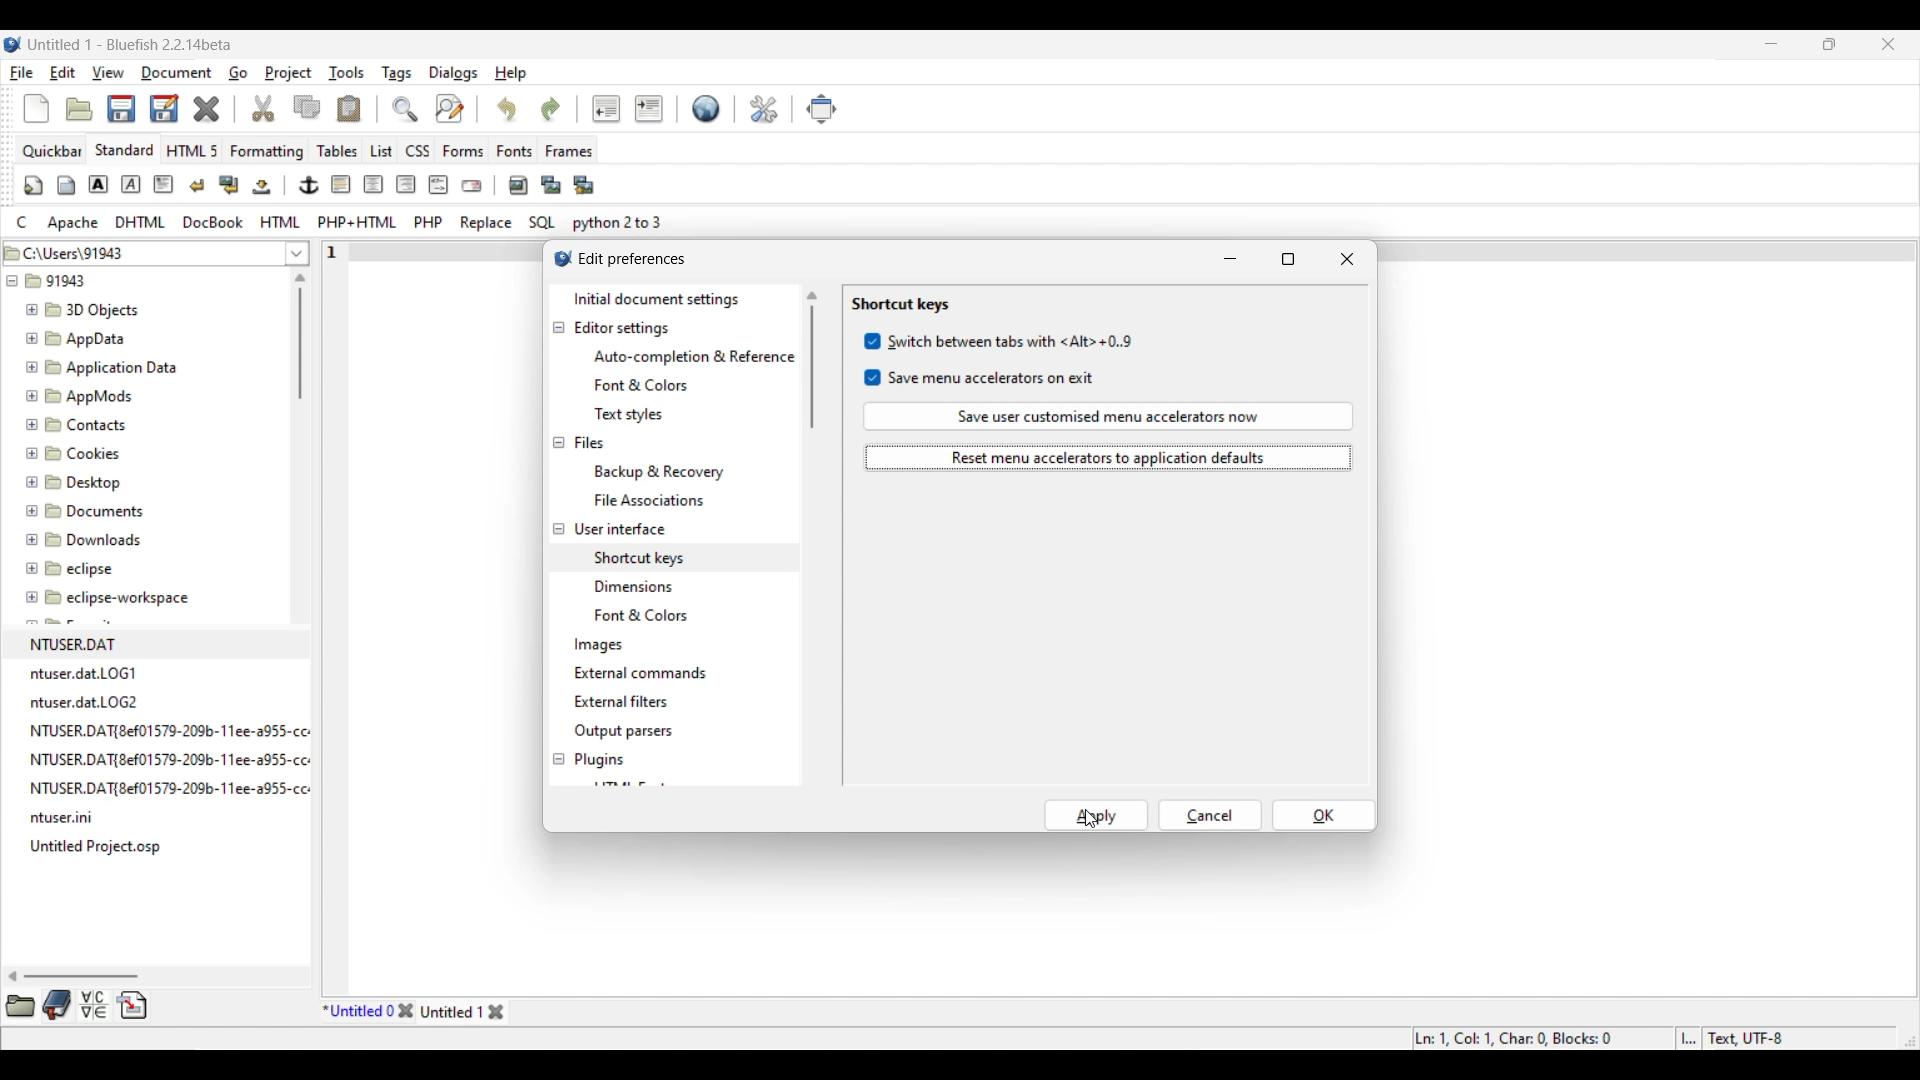 The height and width of the screenshot is (1080, 1920). What do you see at coordinates (981, 378) in the screenshot?
I see `Save menu accelerators on exit` at bounding box center [981, 378].